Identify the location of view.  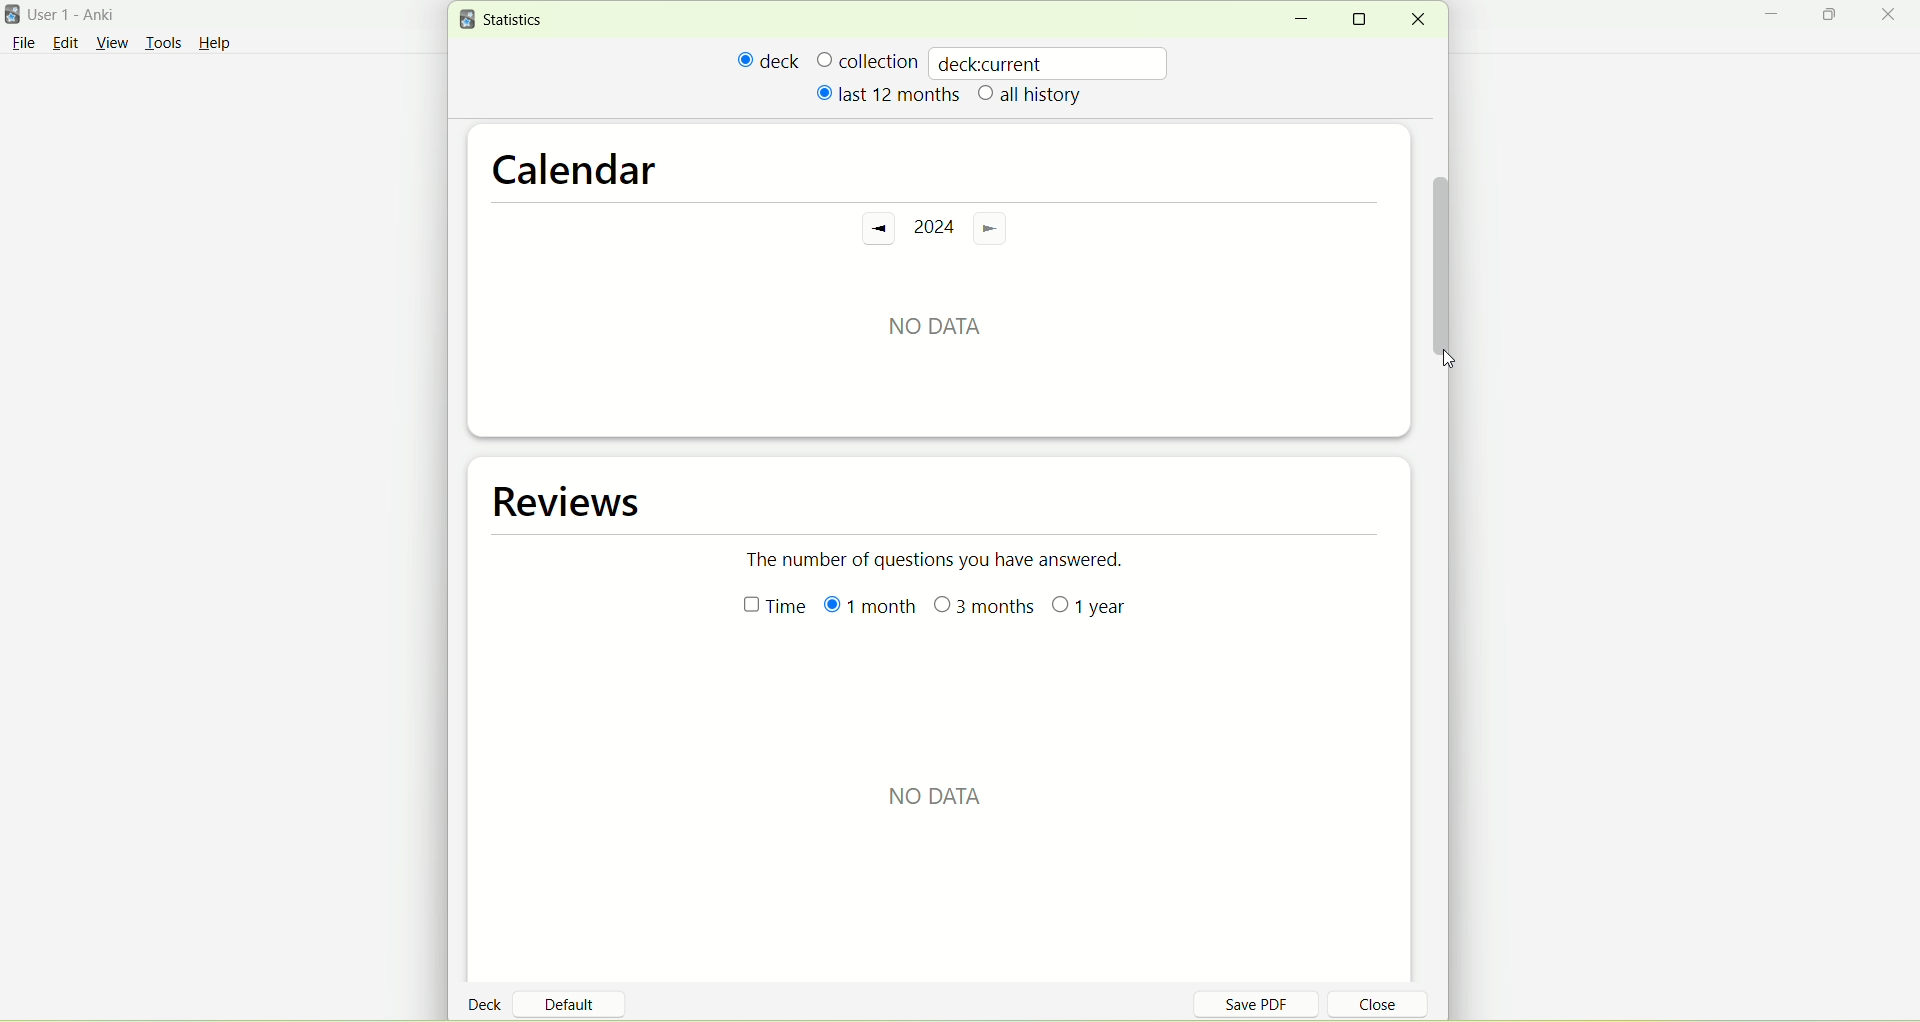
(115, 44).